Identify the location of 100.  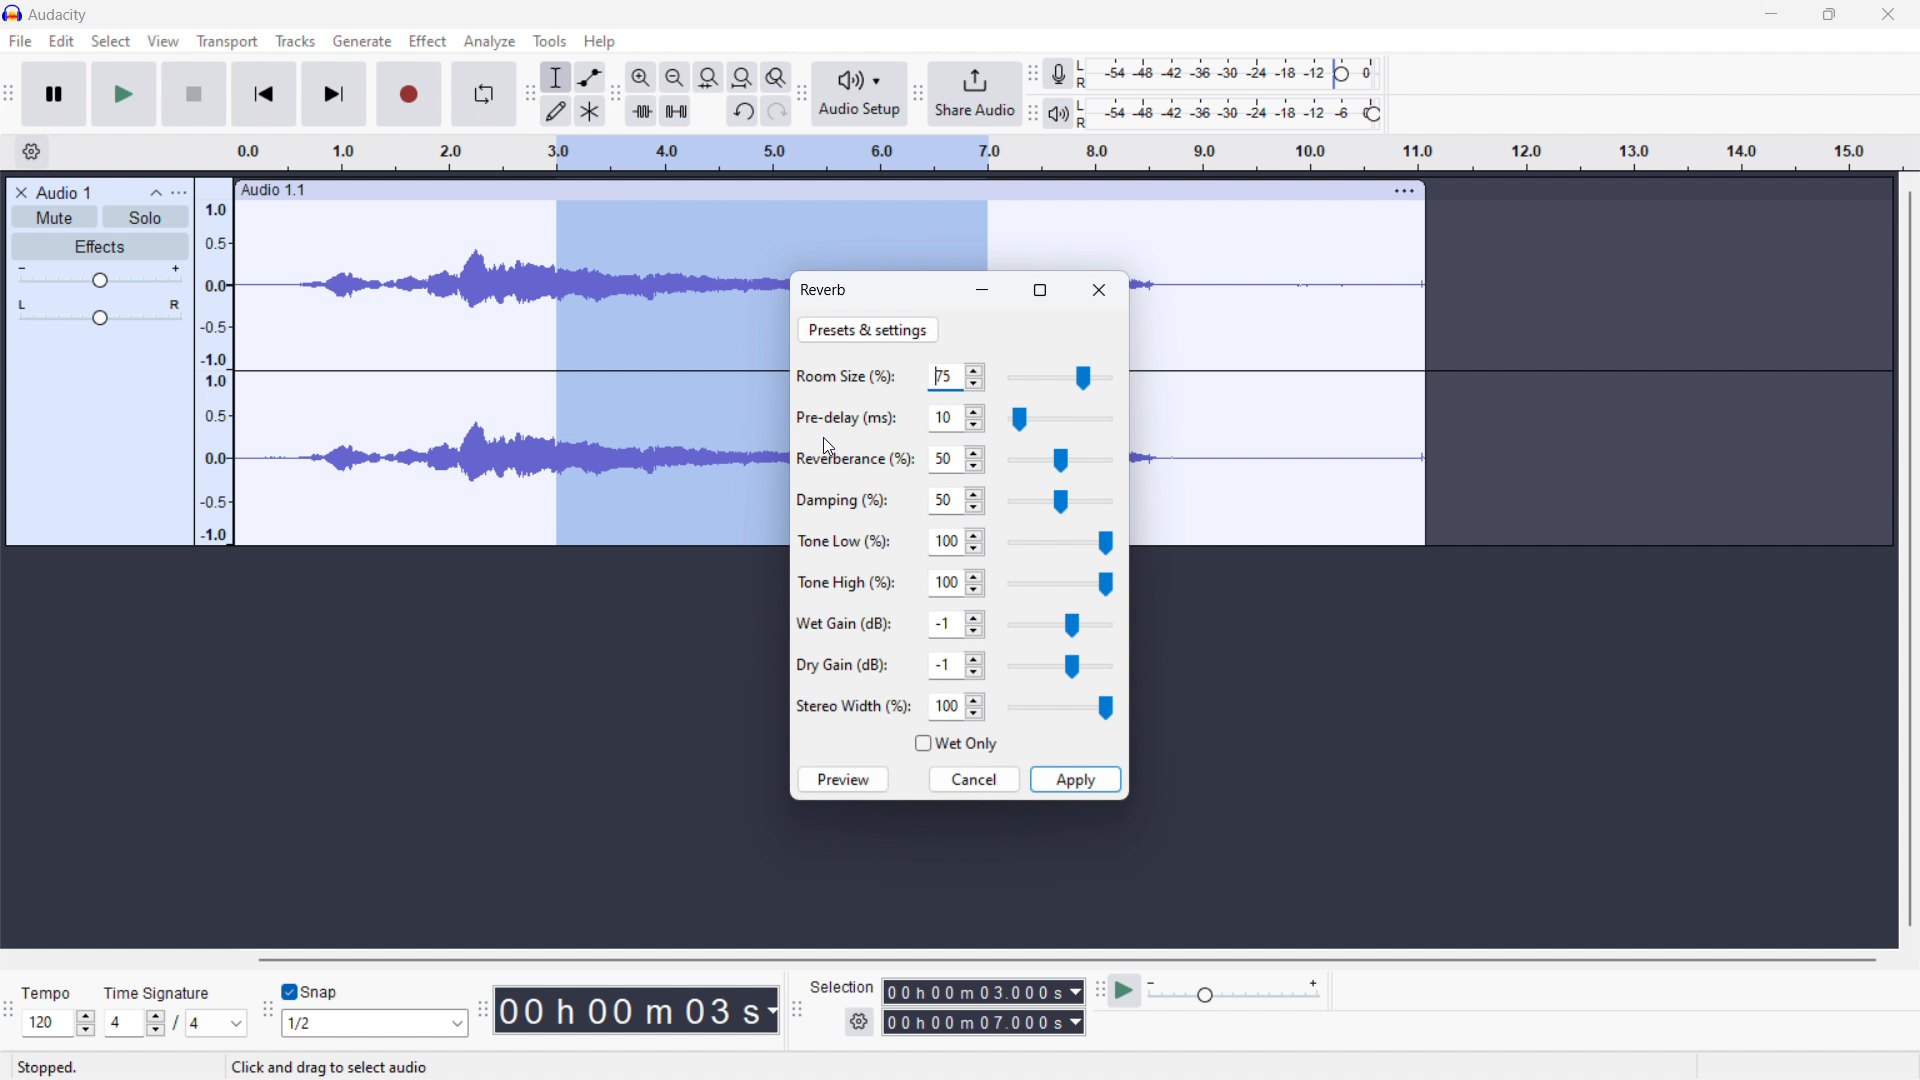
(957, 582).